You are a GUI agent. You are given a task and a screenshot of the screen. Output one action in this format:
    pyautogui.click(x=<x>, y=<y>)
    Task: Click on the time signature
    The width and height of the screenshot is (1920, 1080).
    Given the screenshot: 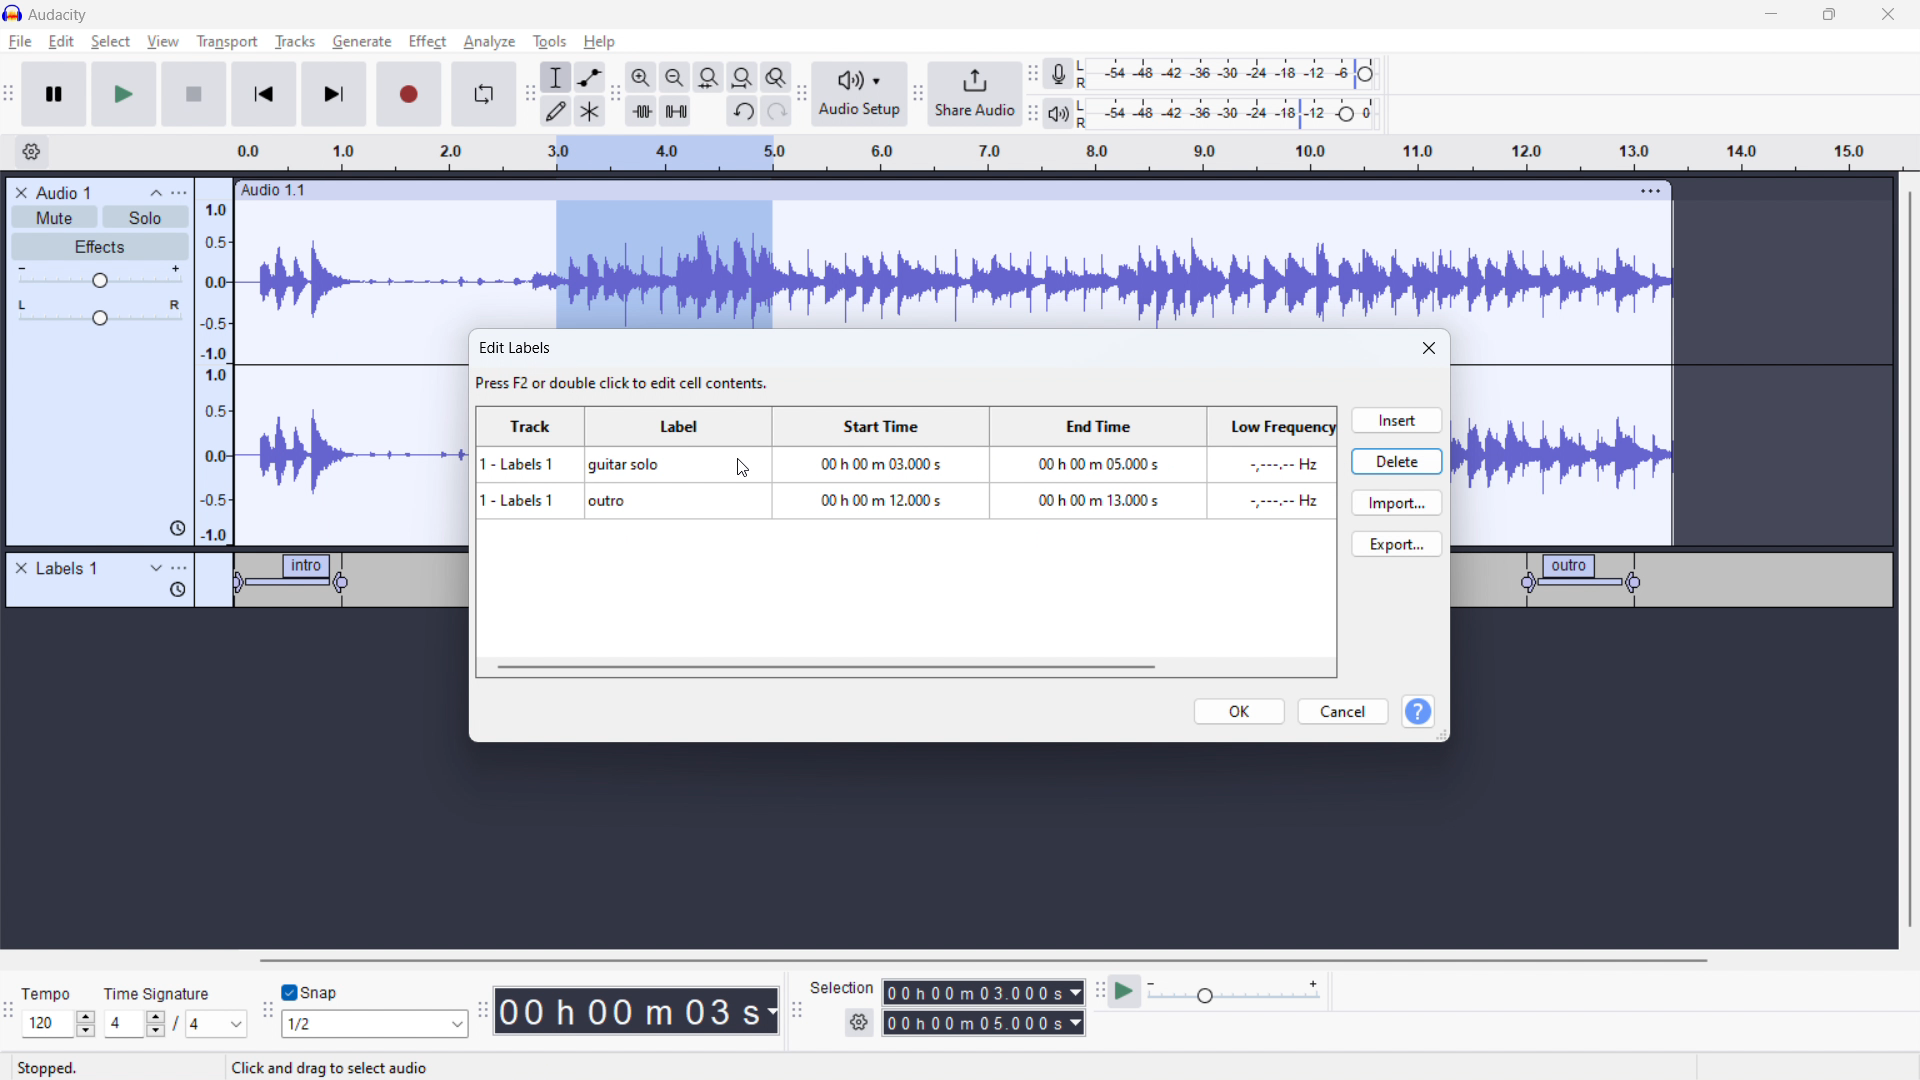 What is the action you would take?
    pyautogui.click(x=159, y=993)
    